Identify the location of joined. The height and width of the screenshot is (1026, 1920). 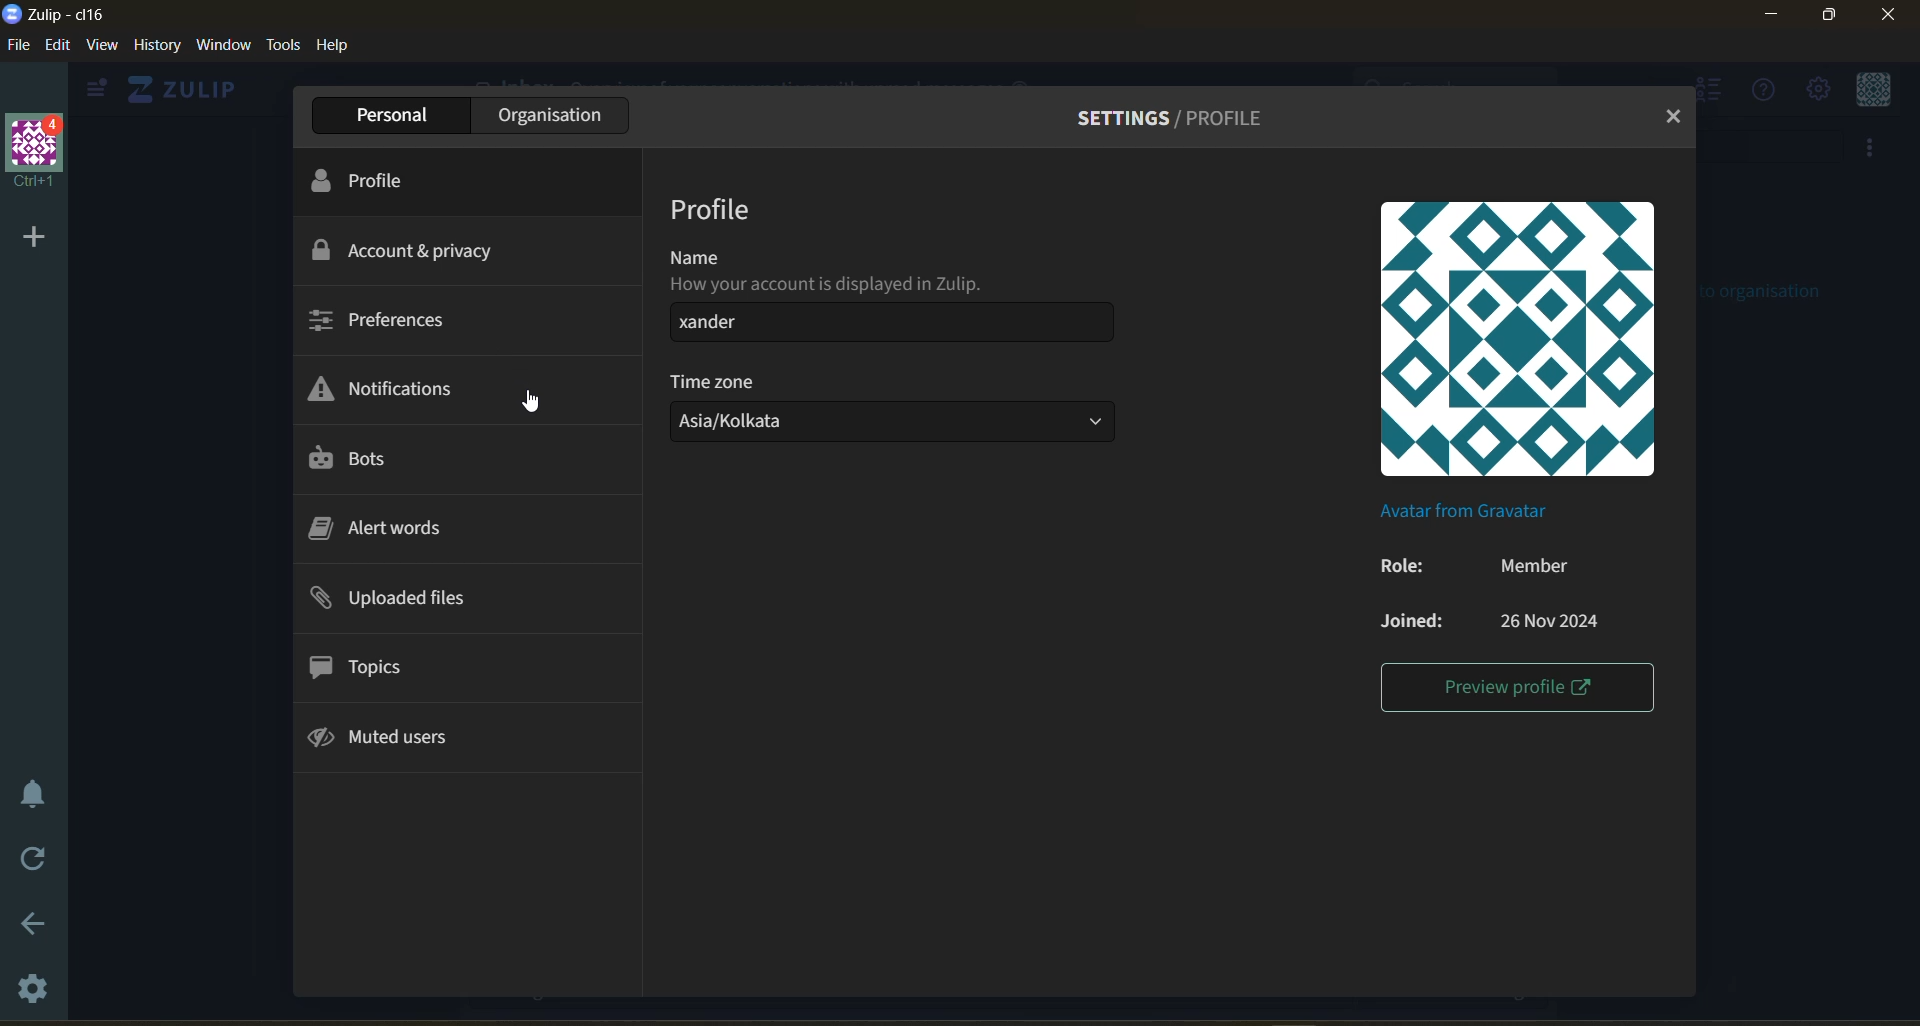
(1488, 619).